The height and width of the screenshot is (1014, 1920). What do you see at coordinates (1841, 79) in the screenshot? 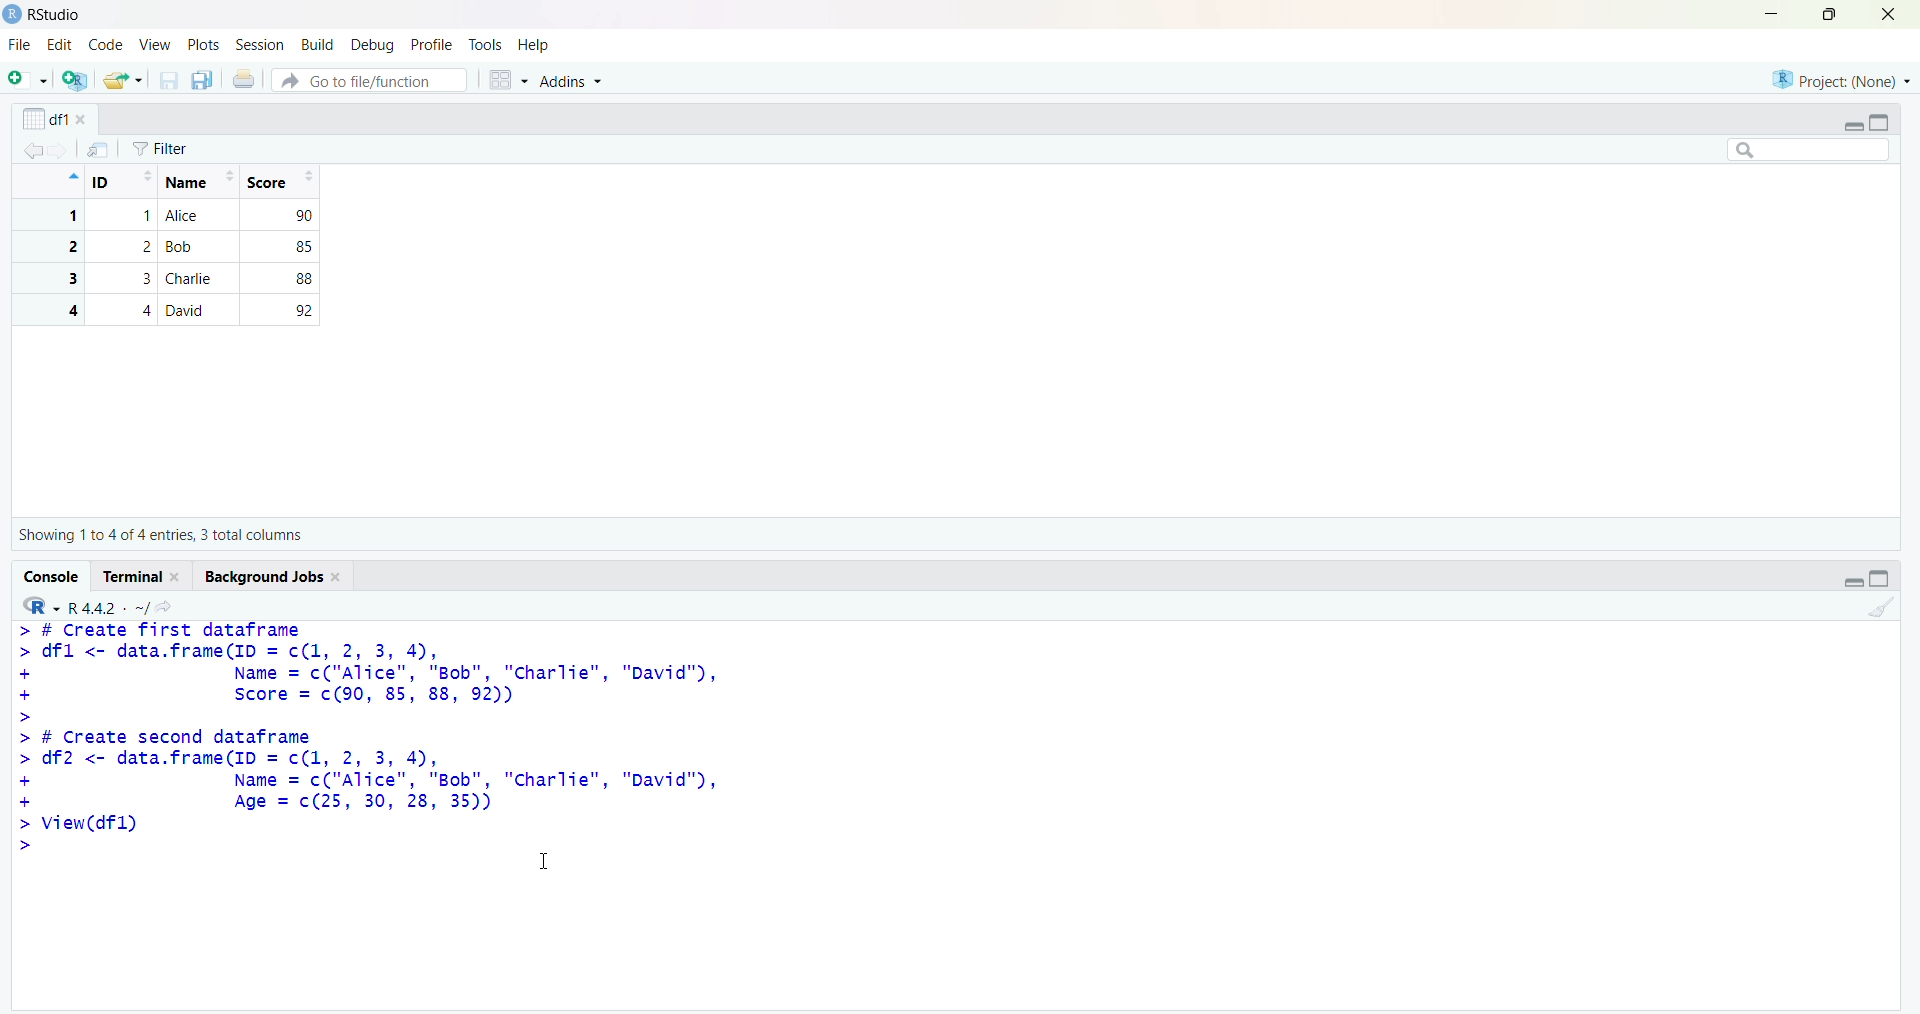
I see `project (none)` at bounding box center [1841, 79].